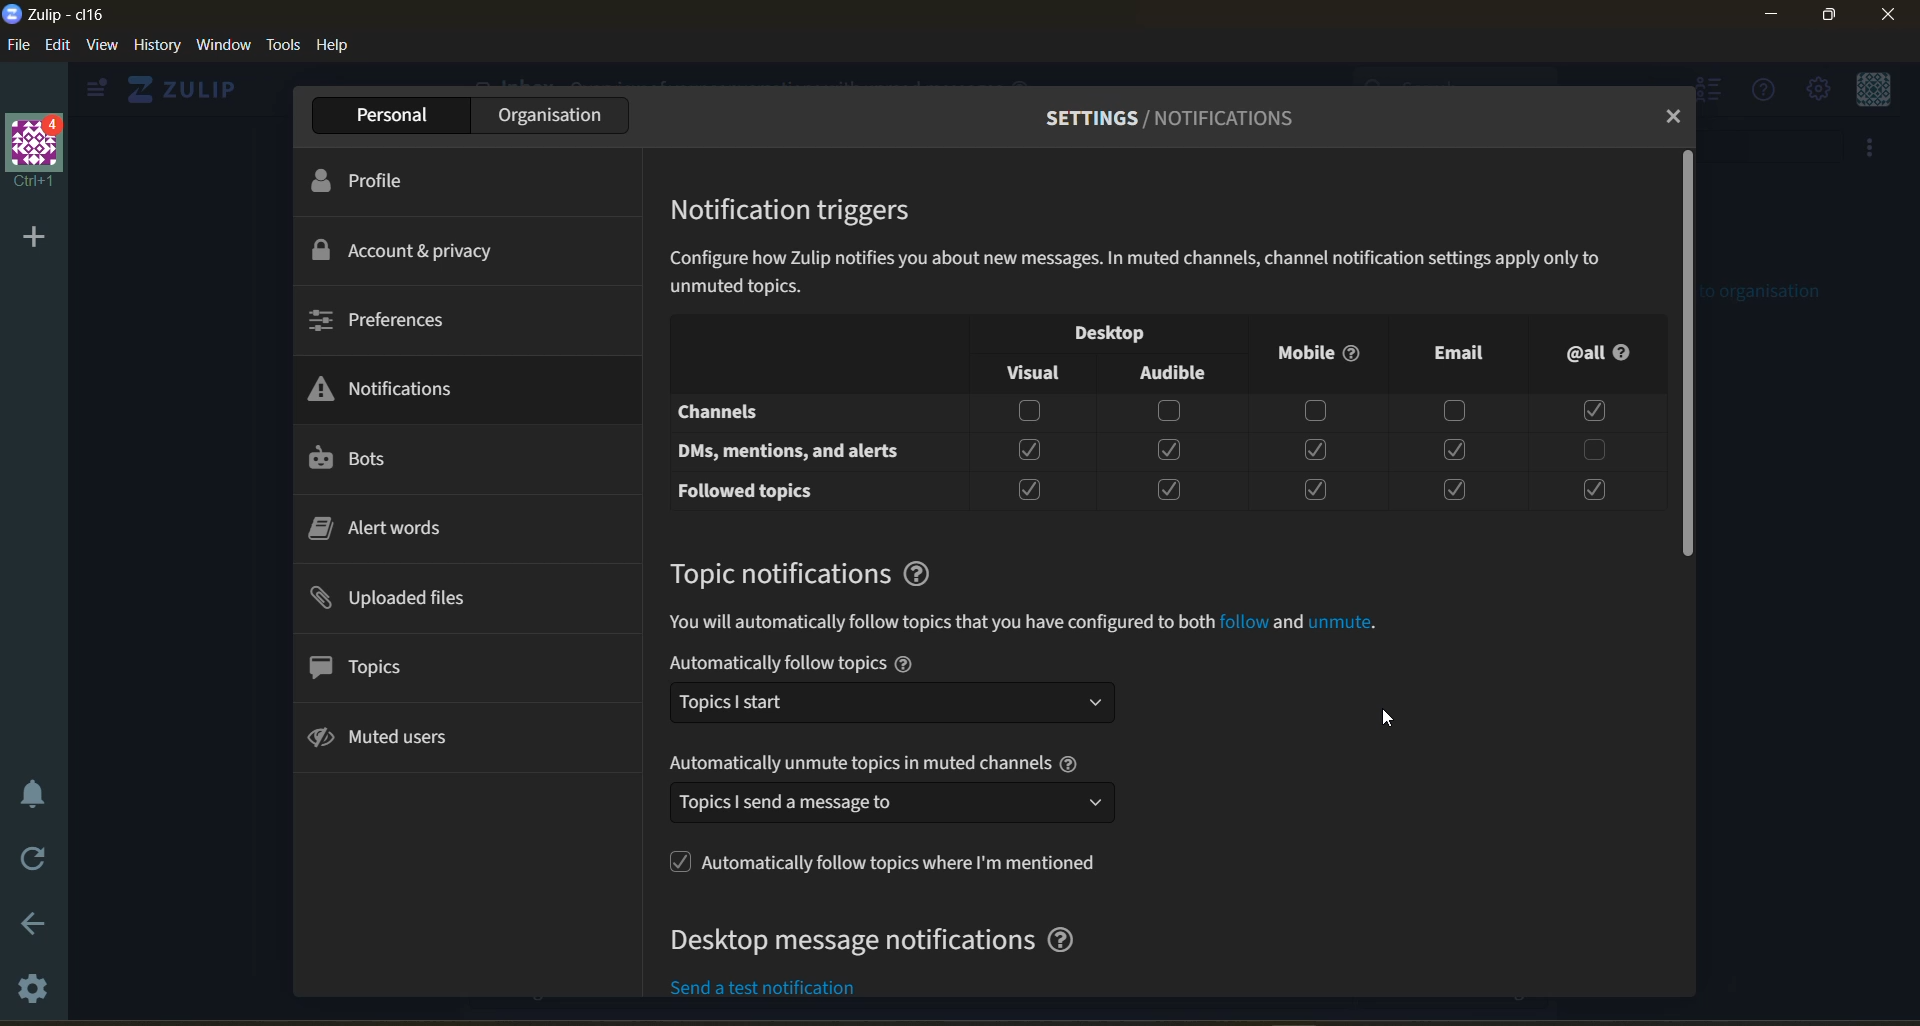 The height and width of the screenshot is (1026, 1920). Describe the element at coordinates (16, 44) in the screenshot. I see `file` at that location.